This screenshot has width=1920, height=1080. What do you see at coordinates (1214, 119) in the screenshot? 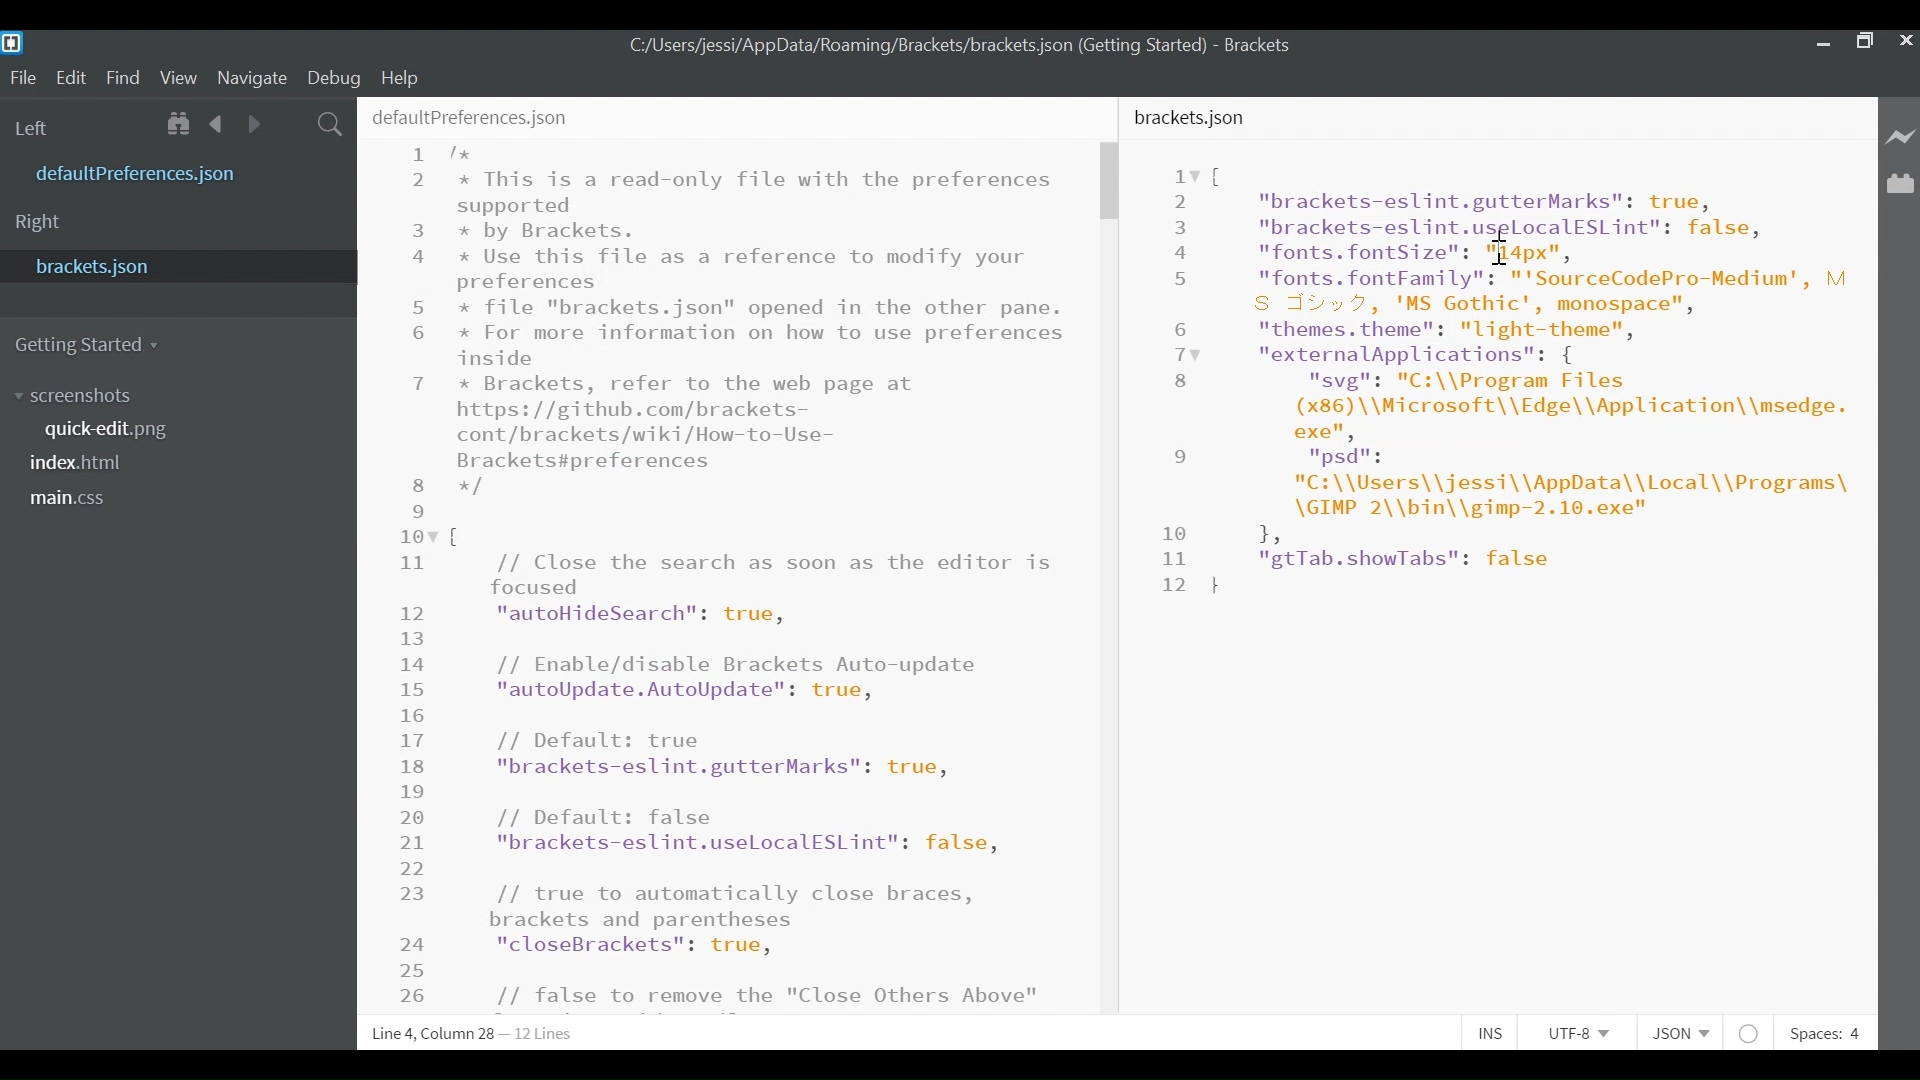
I see `brackets.json ` at bounding box center [1214, 119].